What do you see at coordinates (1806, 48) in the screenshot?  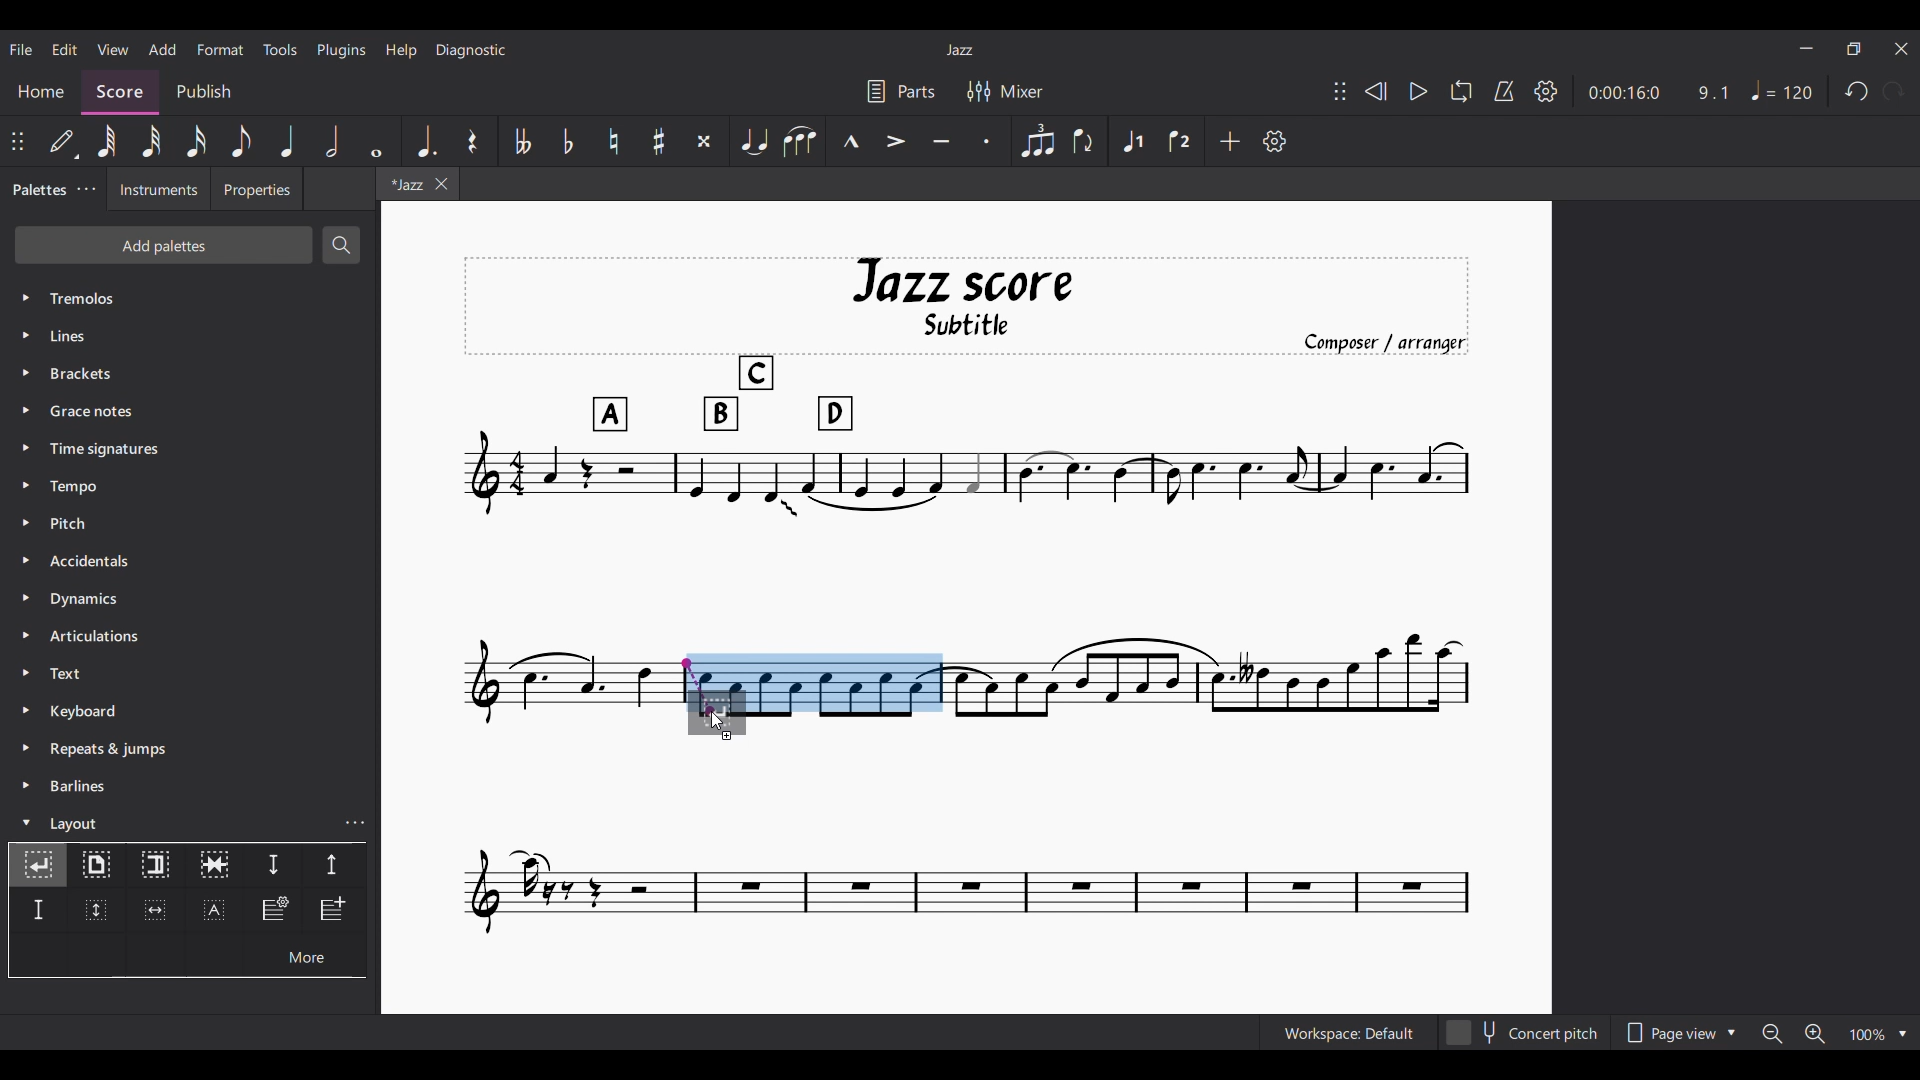 I see `Minimize` at bounding box center [1806, 48].